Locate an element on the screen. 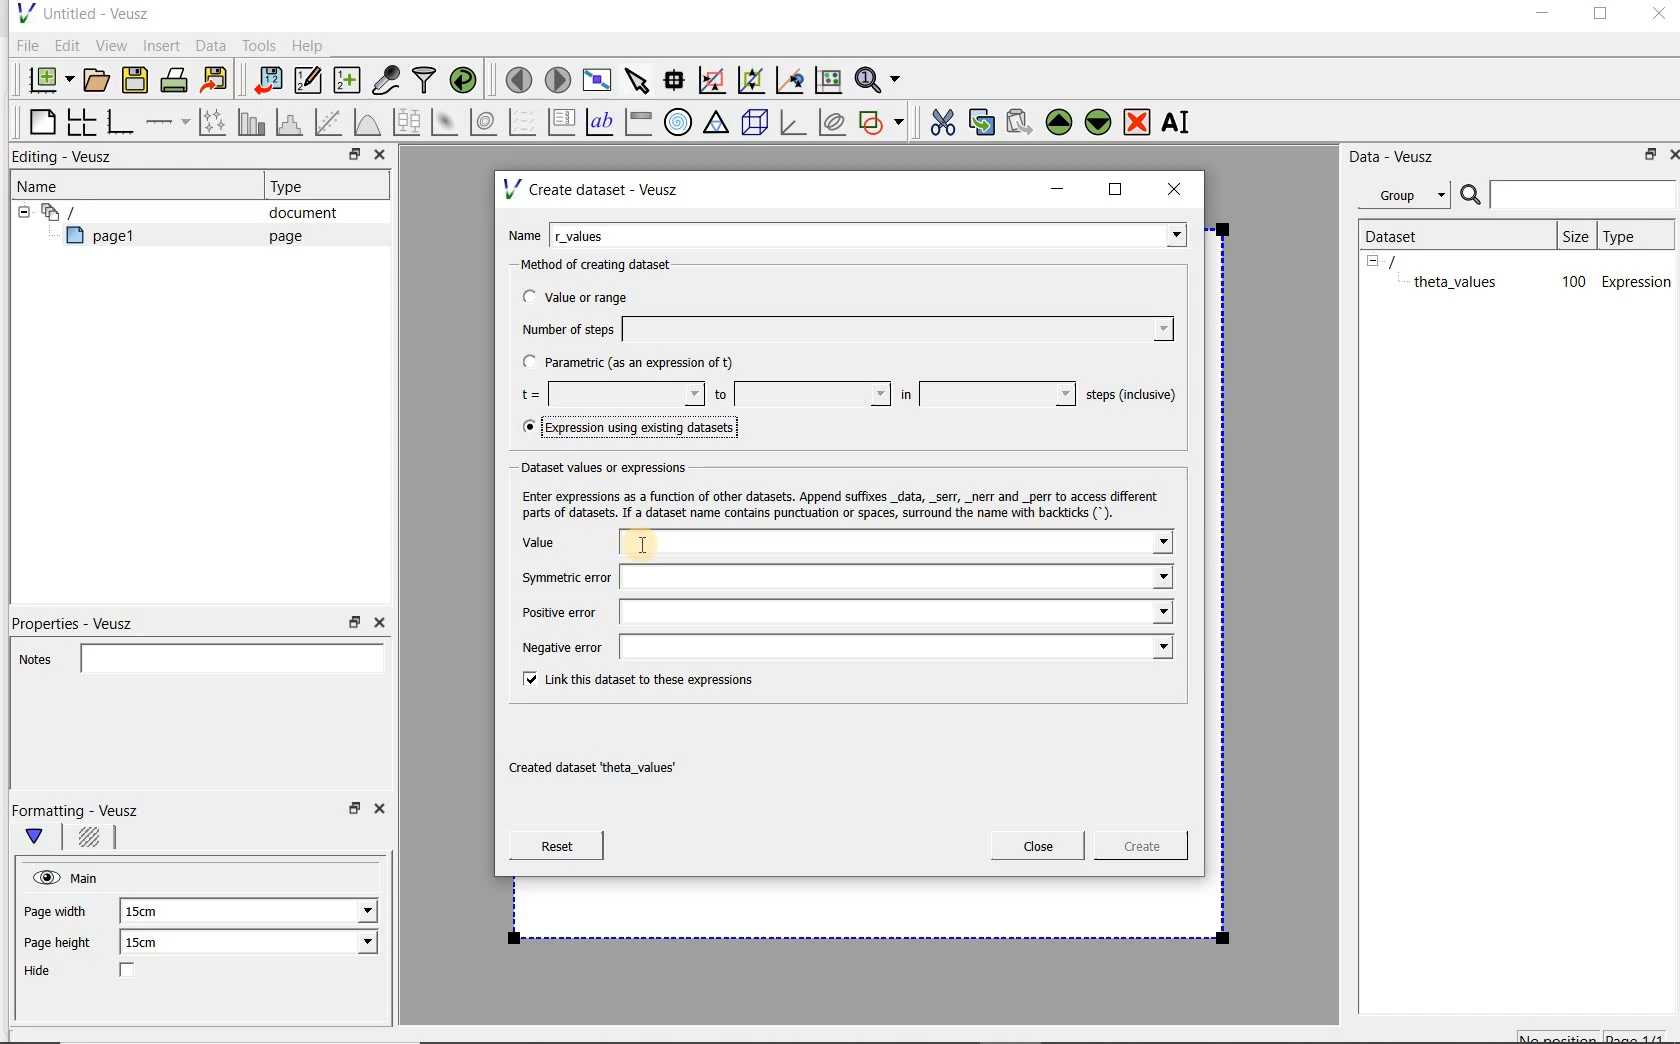 Image resolution: width=1680 pixels, height=1044 pixels. click to recenter graph axes is located at coordinates (791, 81).